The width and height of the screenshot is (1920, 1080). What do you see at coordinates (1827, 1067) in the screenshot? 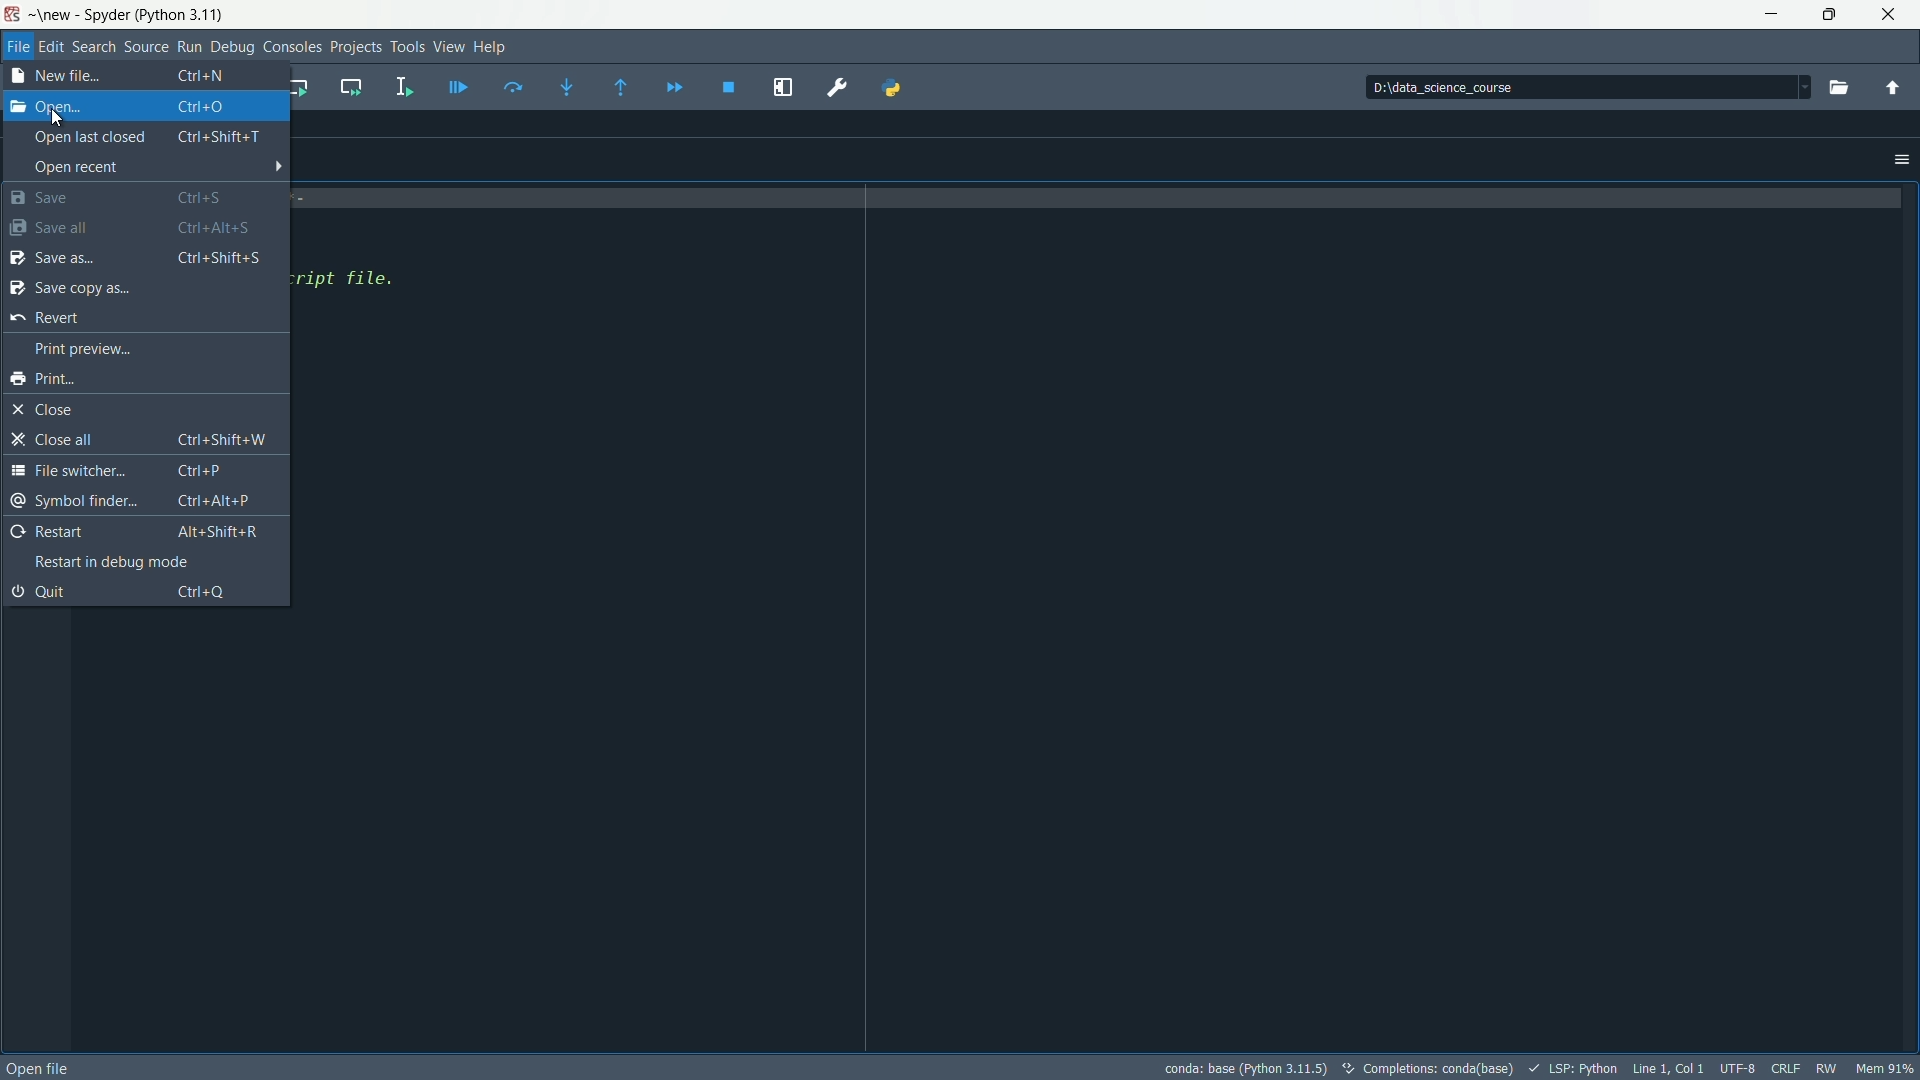
I see `rw` at bounding box center [1827, 1067].